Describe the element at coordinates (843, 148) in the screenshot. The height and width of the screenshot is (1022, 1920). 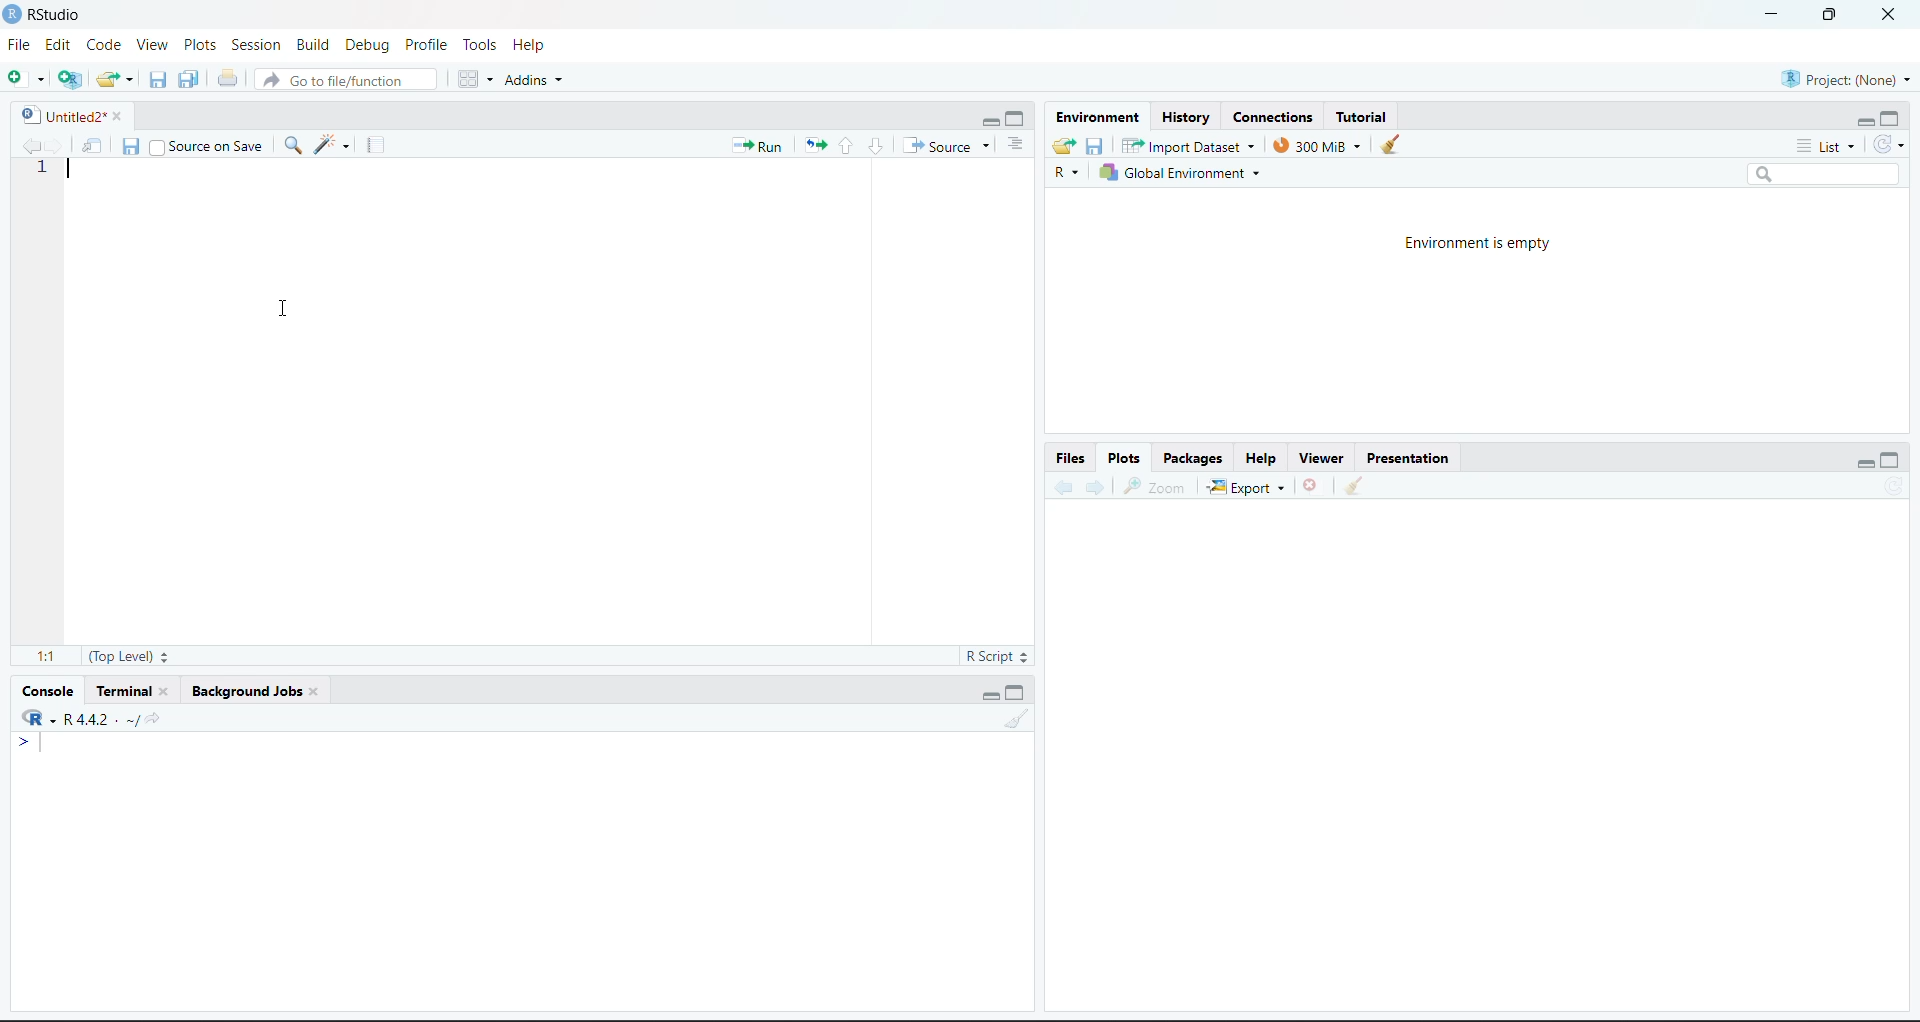
I see `go to next section/chunk` at that location.